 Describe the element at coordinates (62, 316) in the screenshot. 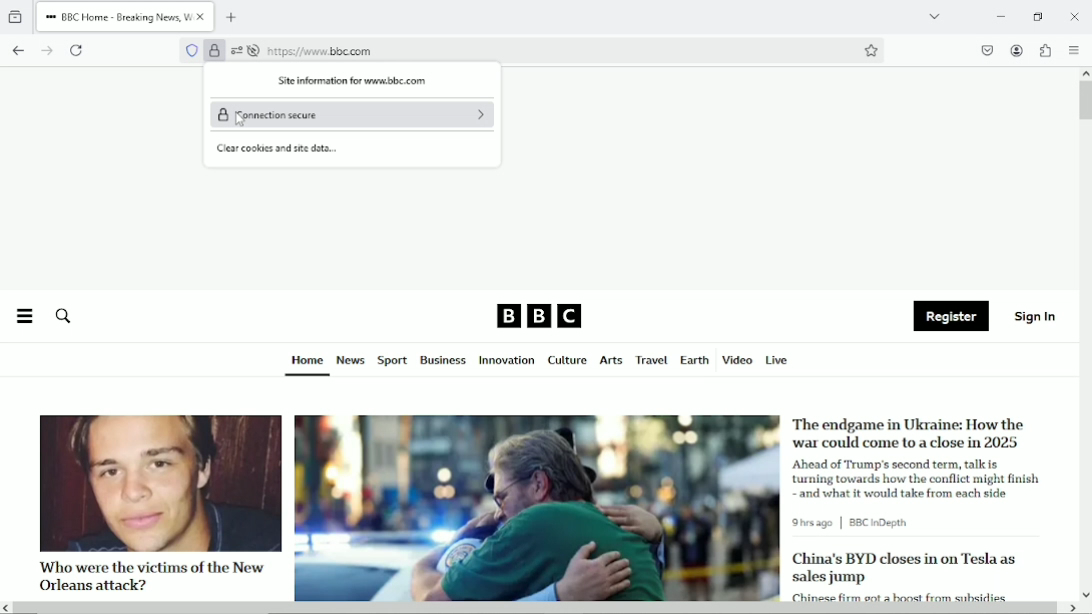

I see `Search` at that location.